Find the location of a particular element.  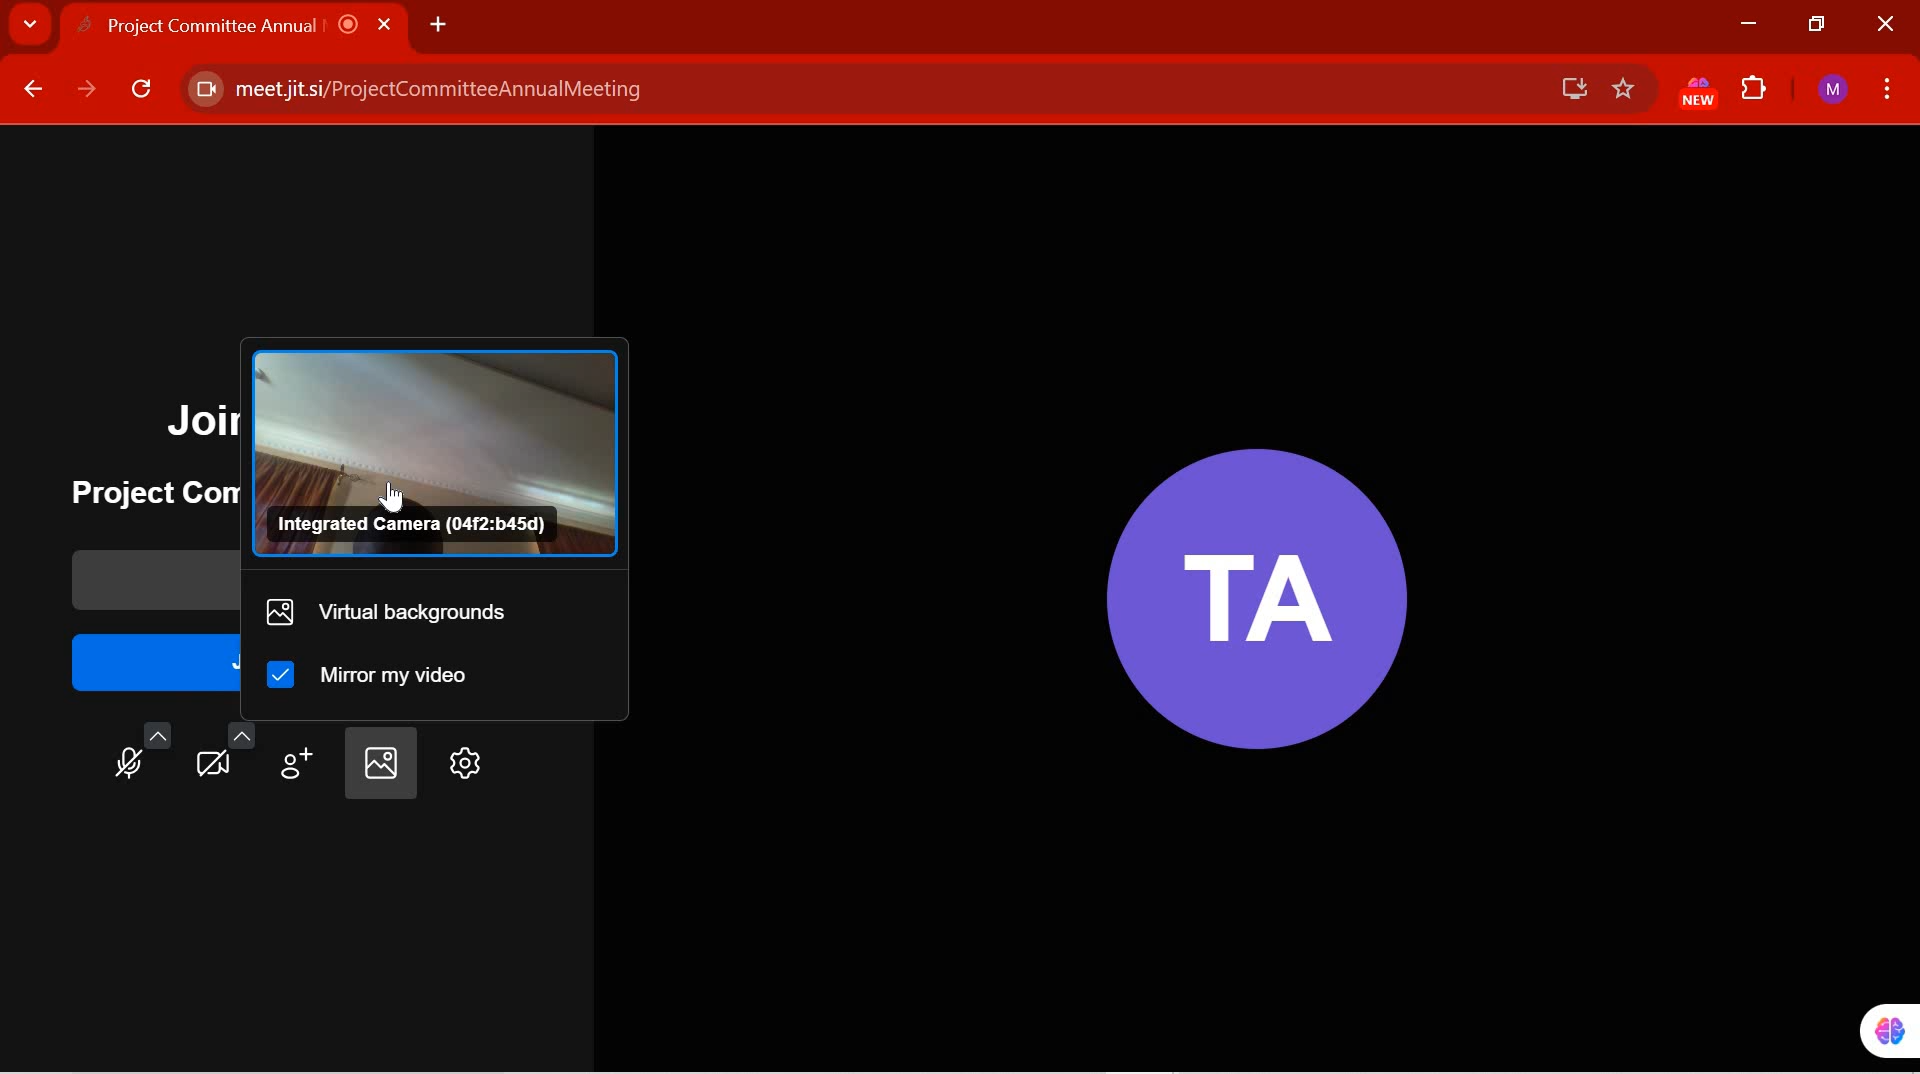

MINIMIZE is located at coordinates (1747, 24).